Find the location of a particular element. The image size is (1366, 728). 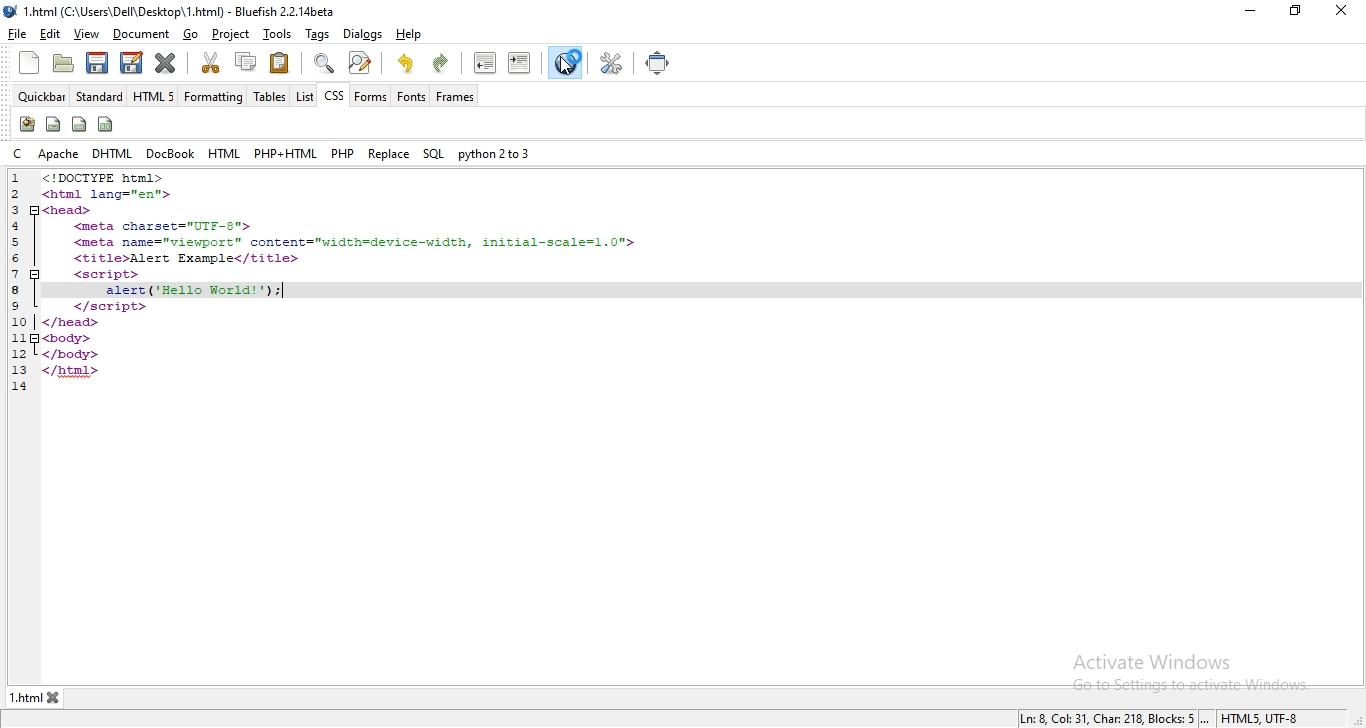

Ln: 8 Col: 9, Char: 196, Blocks: 5 is located at coordinates (1107, 719).